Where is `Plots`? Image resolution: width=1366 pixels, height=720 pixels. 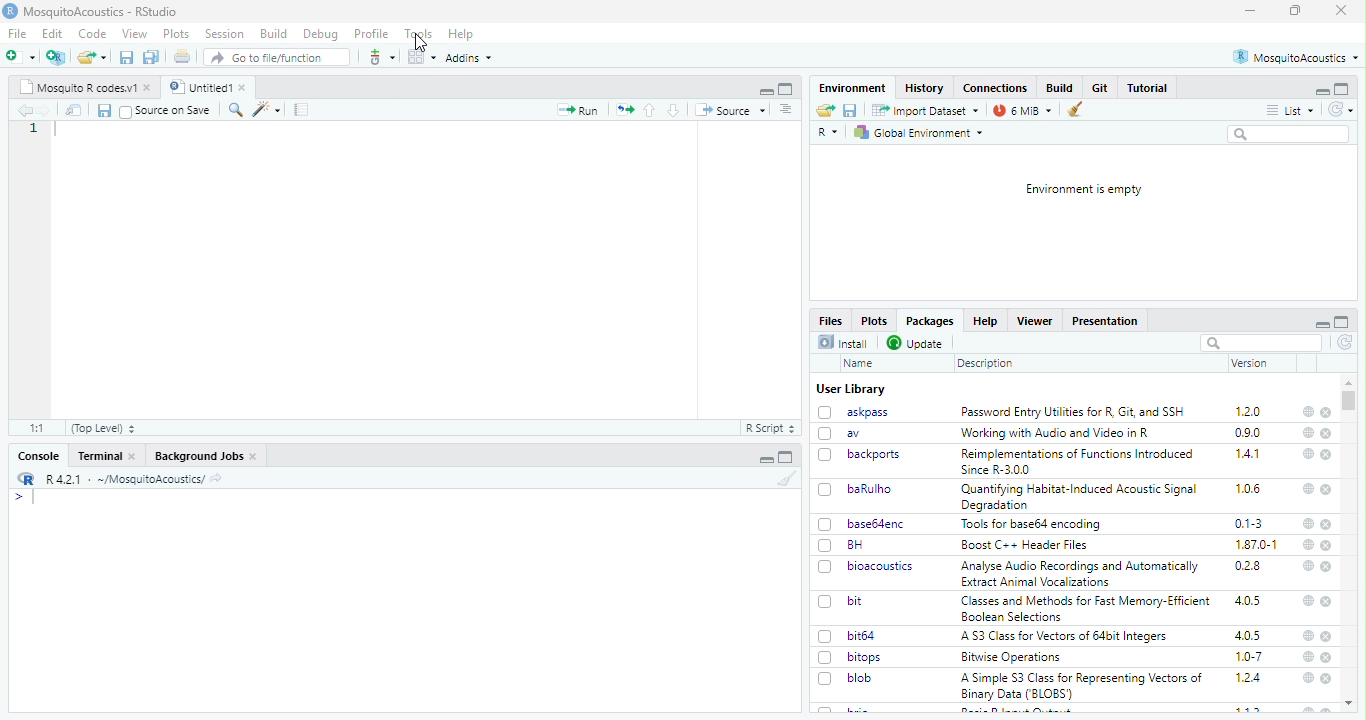 Plots is located at coordinates (178, 34).